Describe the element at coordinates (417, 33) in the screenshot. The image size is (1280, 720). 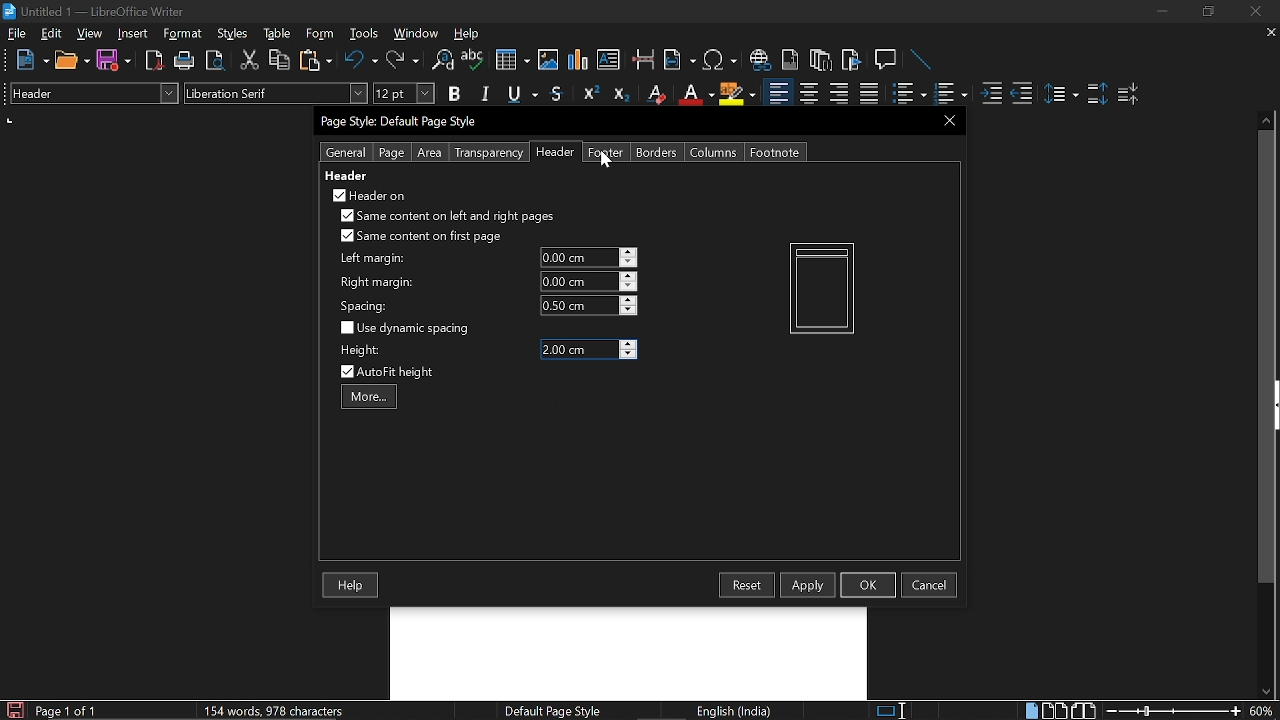
I see `WIndow` at that location.